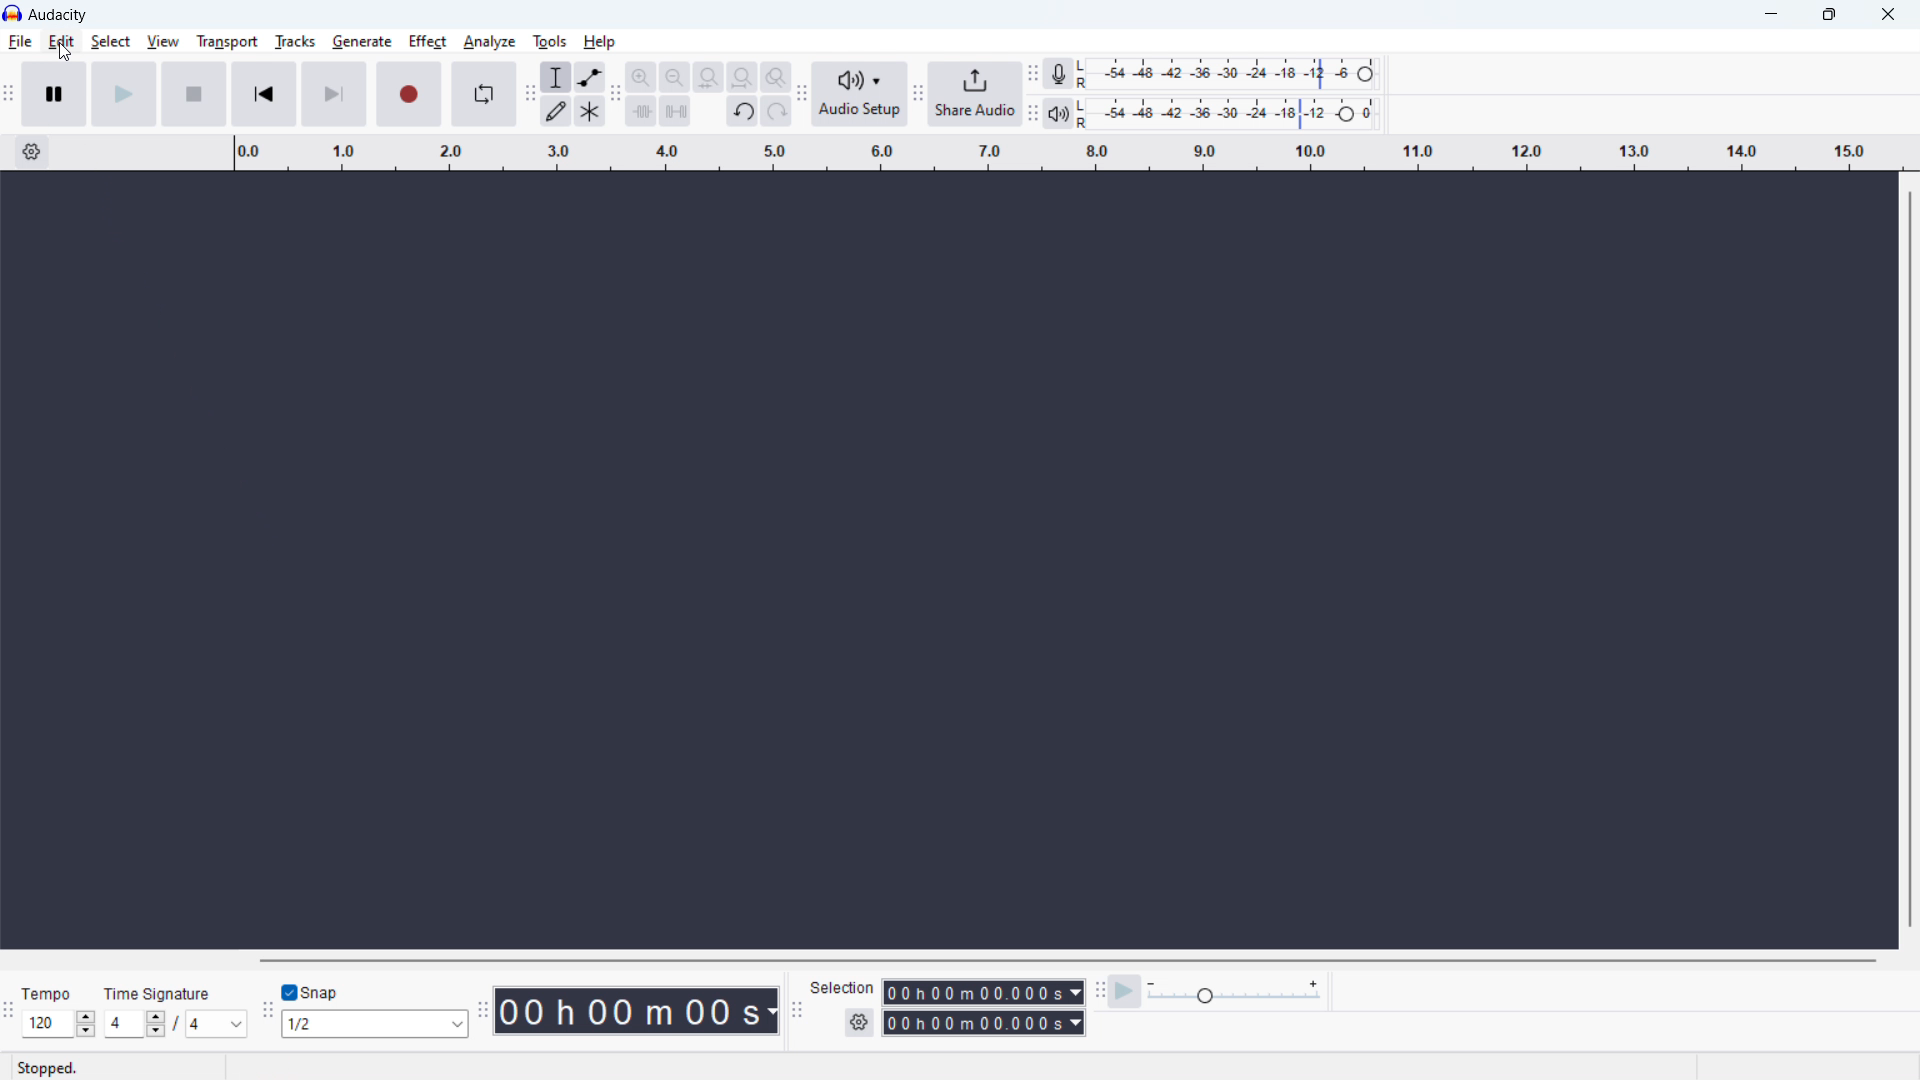 Image resolution: width=1920 pixels, height=1080 pixels. I want to click on vertical scrollbar, so click(1912, 559).